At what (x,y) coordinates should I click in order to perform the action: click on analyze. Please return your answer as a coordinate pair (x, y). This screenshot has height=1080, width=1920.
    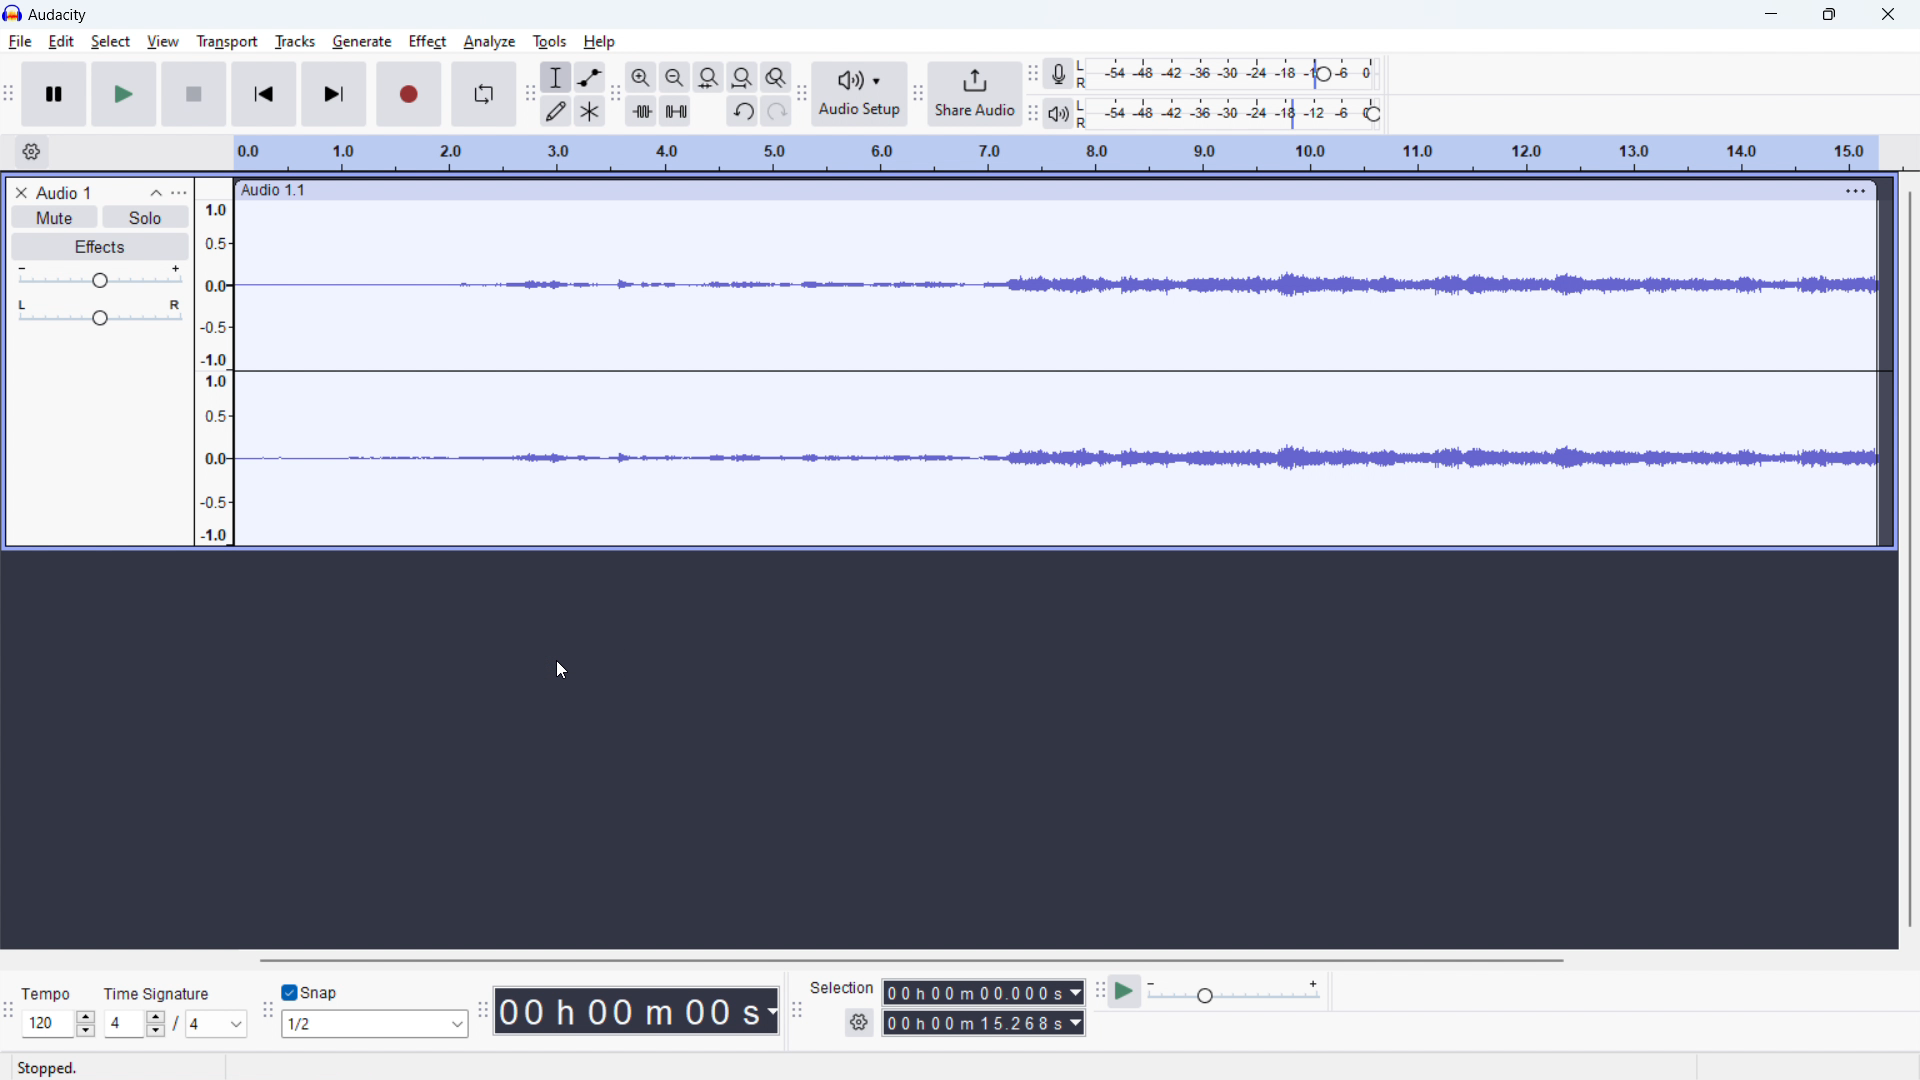
    Looking at the image, I should click on (489, 43).